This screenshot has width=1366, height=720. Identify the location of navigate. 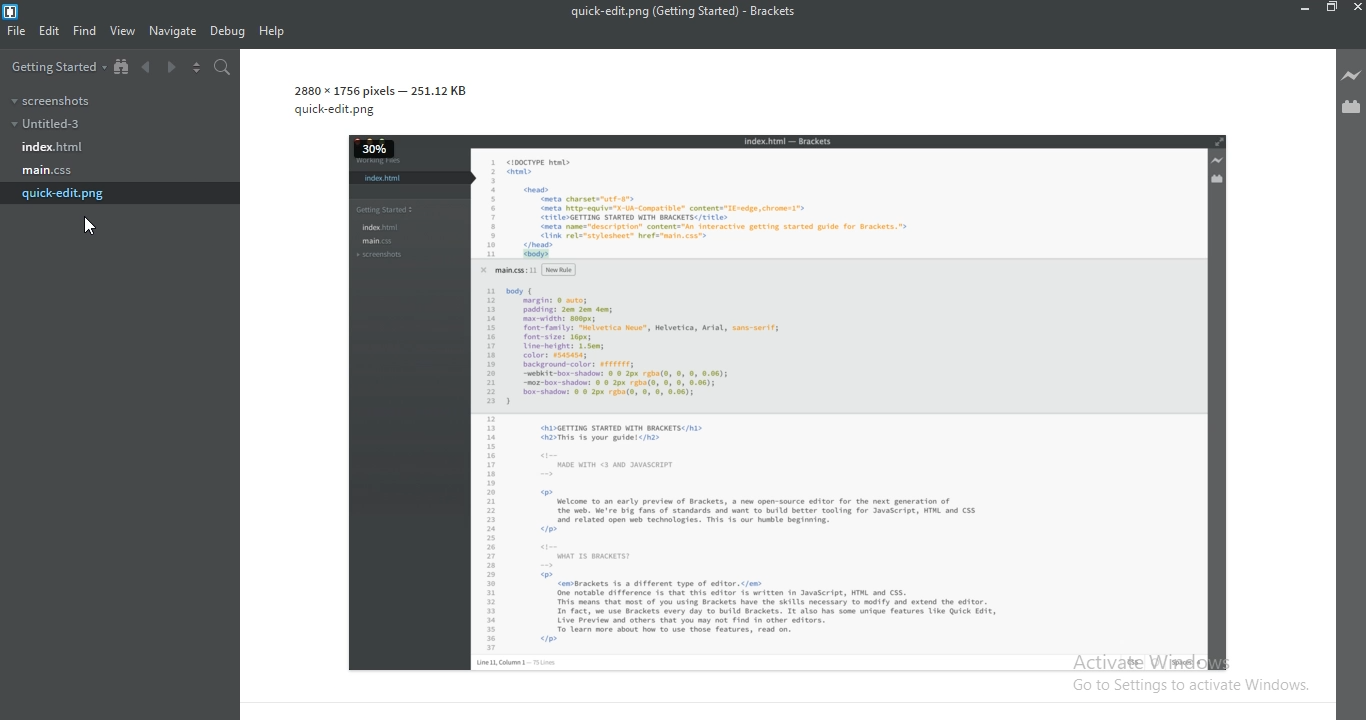
(172, 31).